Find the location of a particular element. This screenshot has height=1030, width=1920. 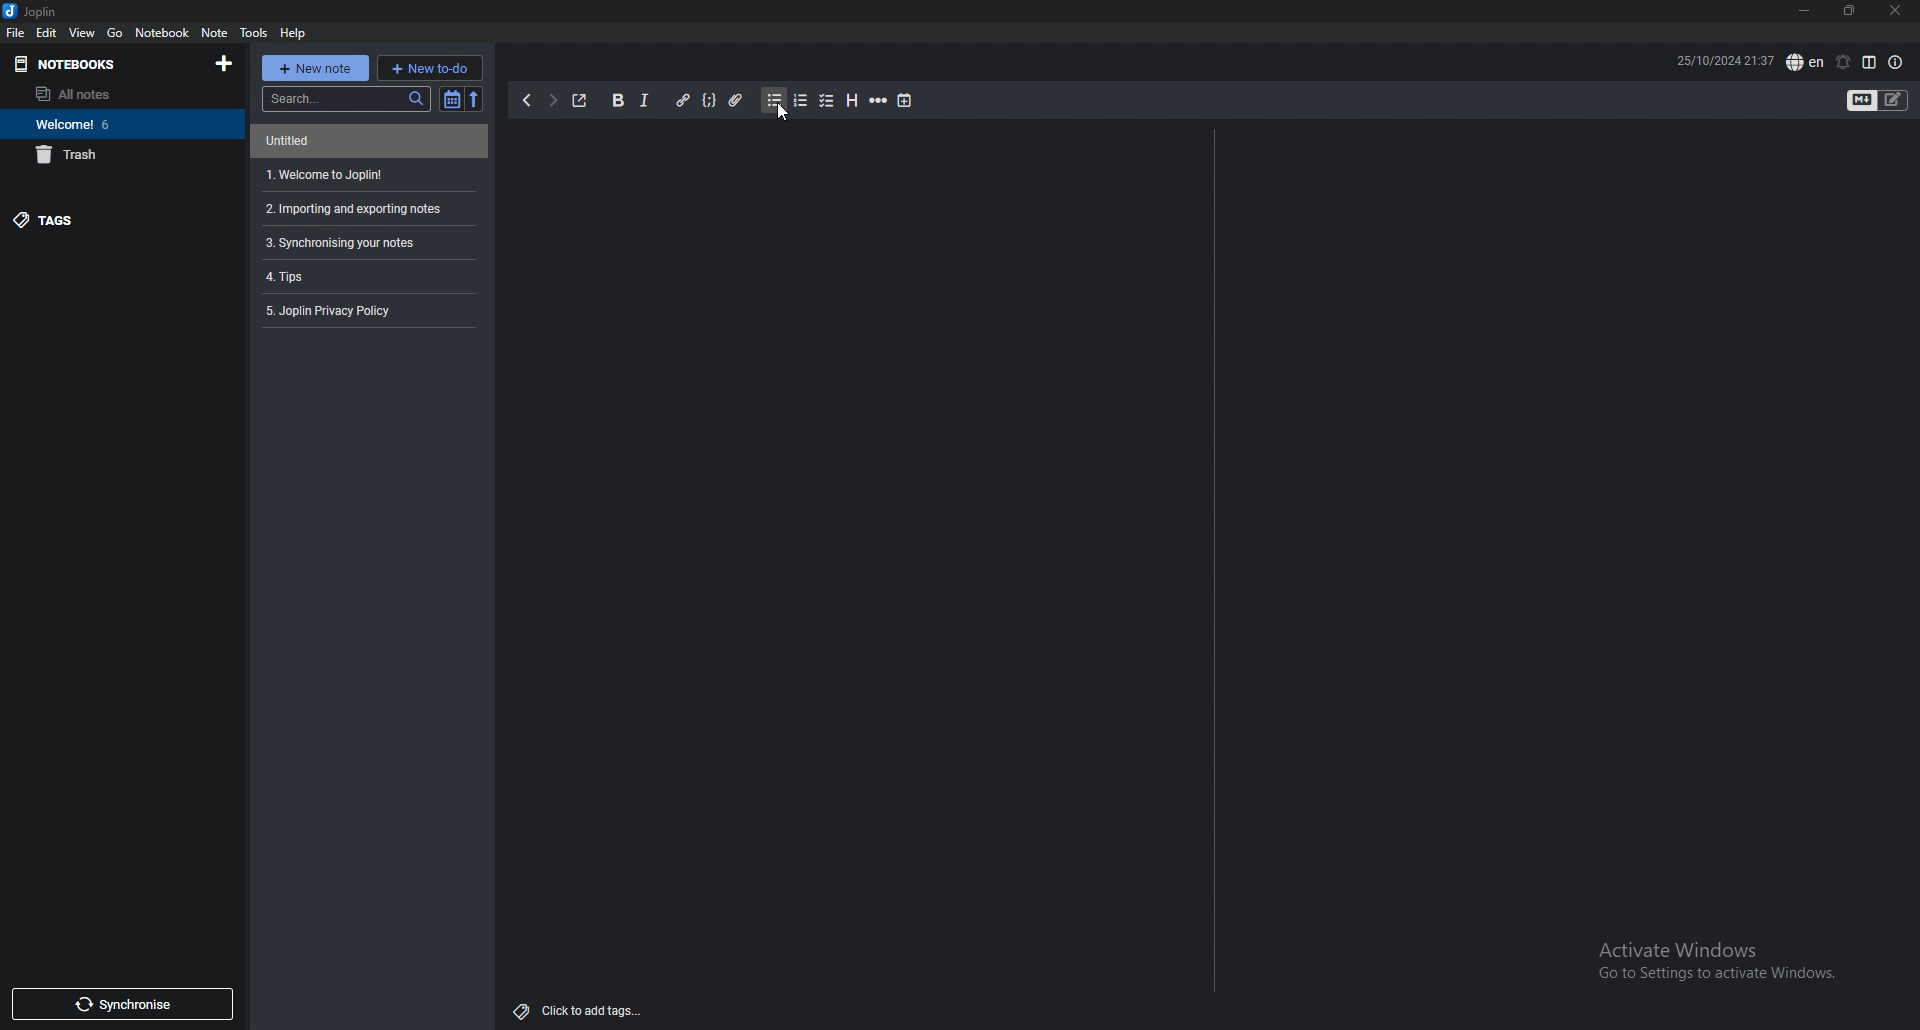

Toggle editors is located at coordinates (1877, 99).